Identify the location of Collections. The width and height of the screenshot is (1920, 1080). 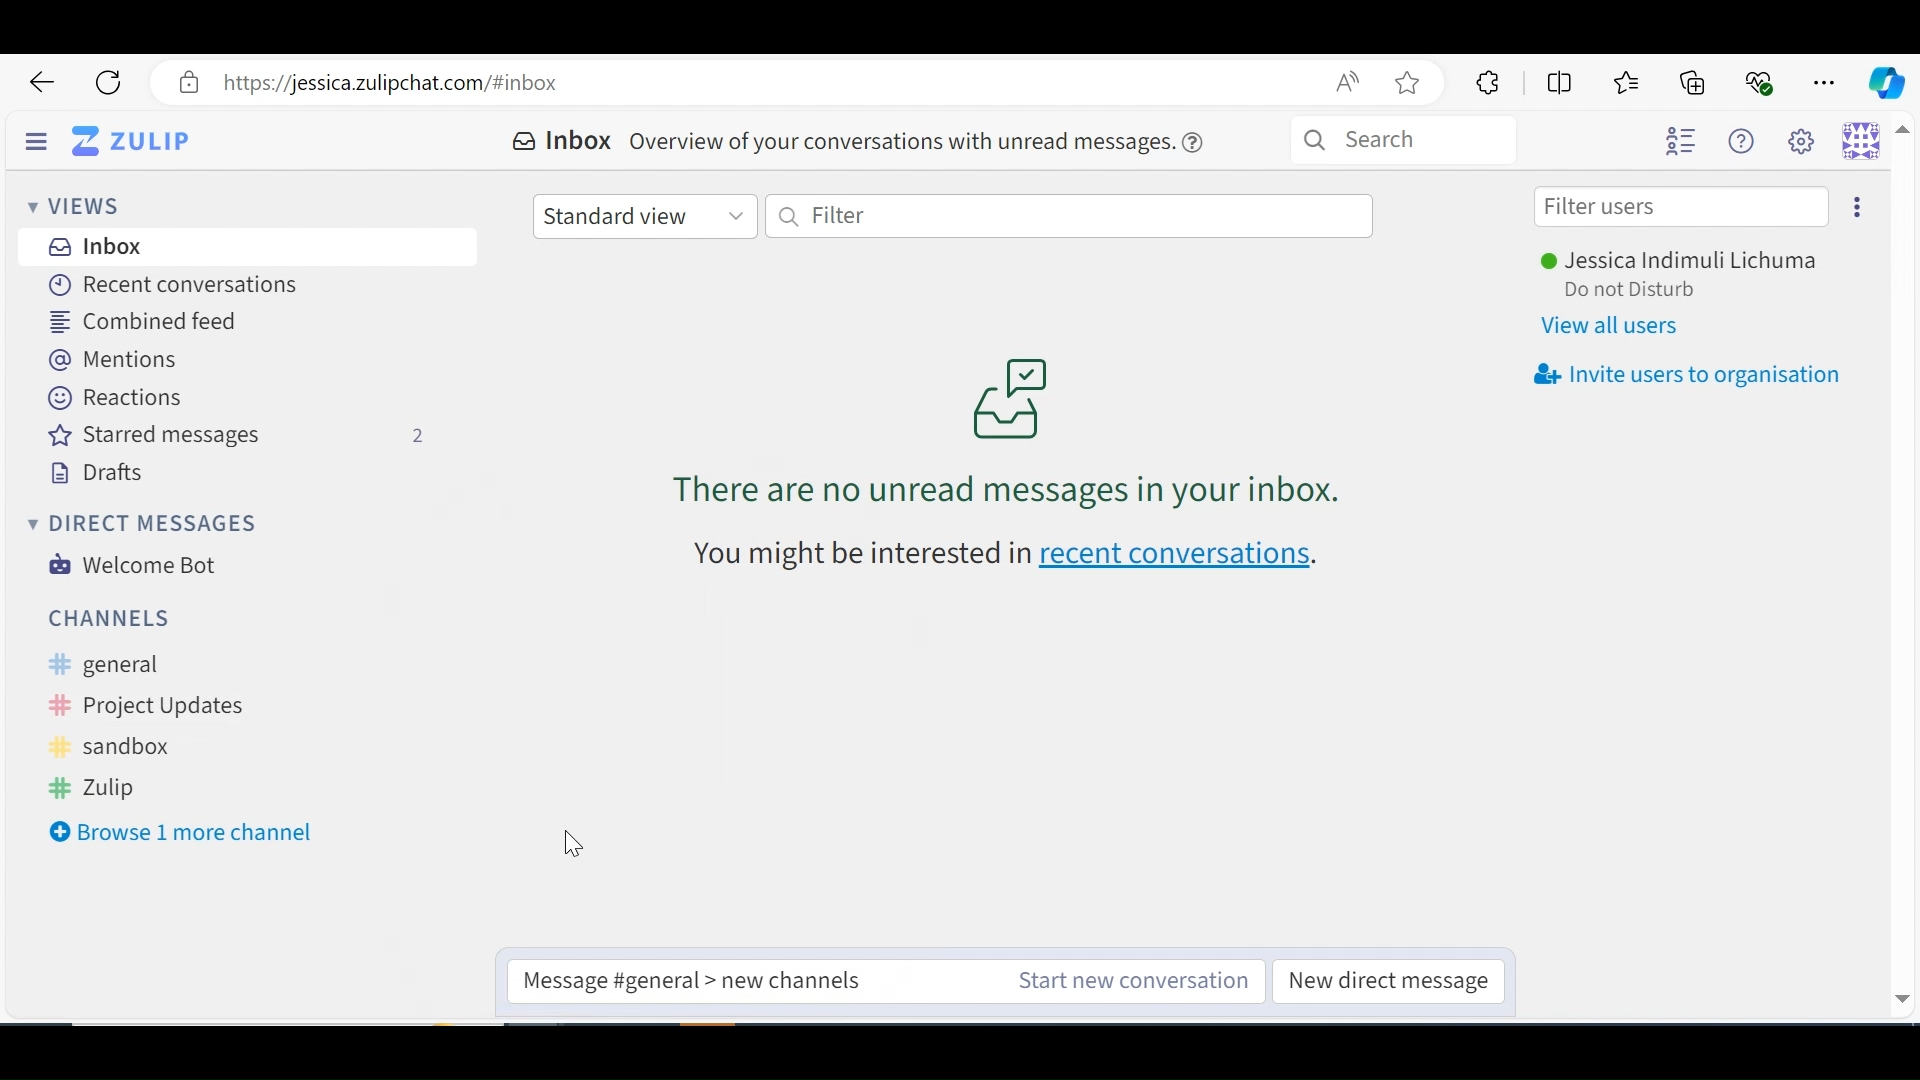
(1696, 81).